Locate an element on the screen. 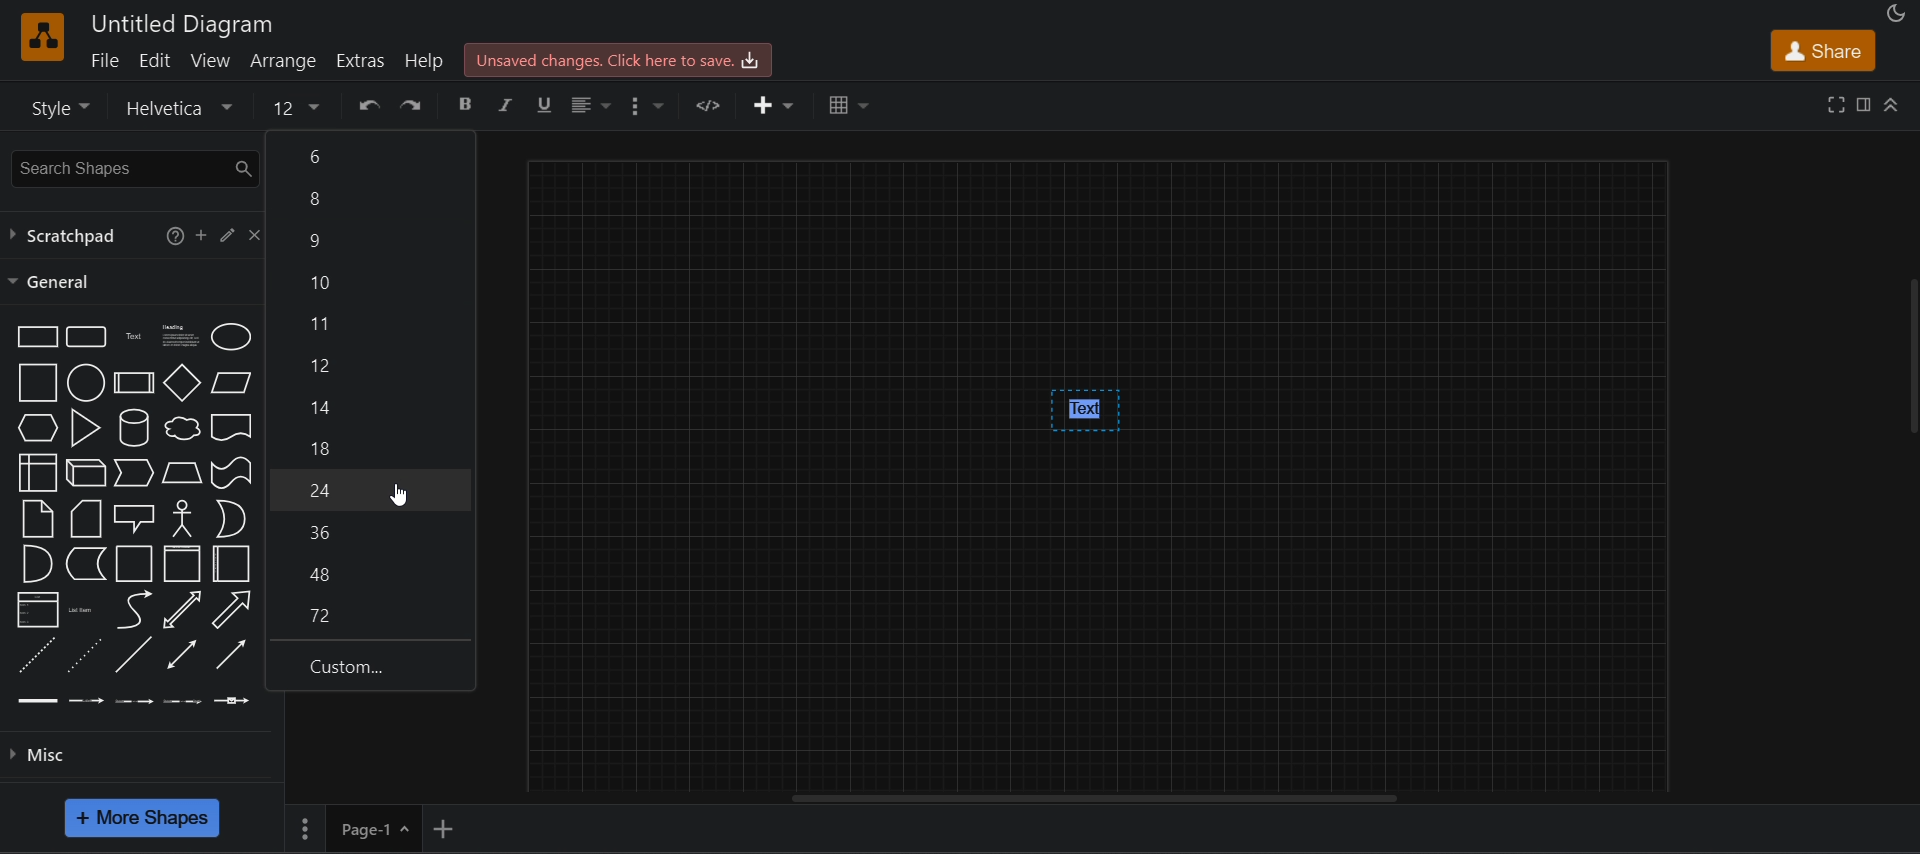  Connector with symbol is located at coordinates (232, 701).